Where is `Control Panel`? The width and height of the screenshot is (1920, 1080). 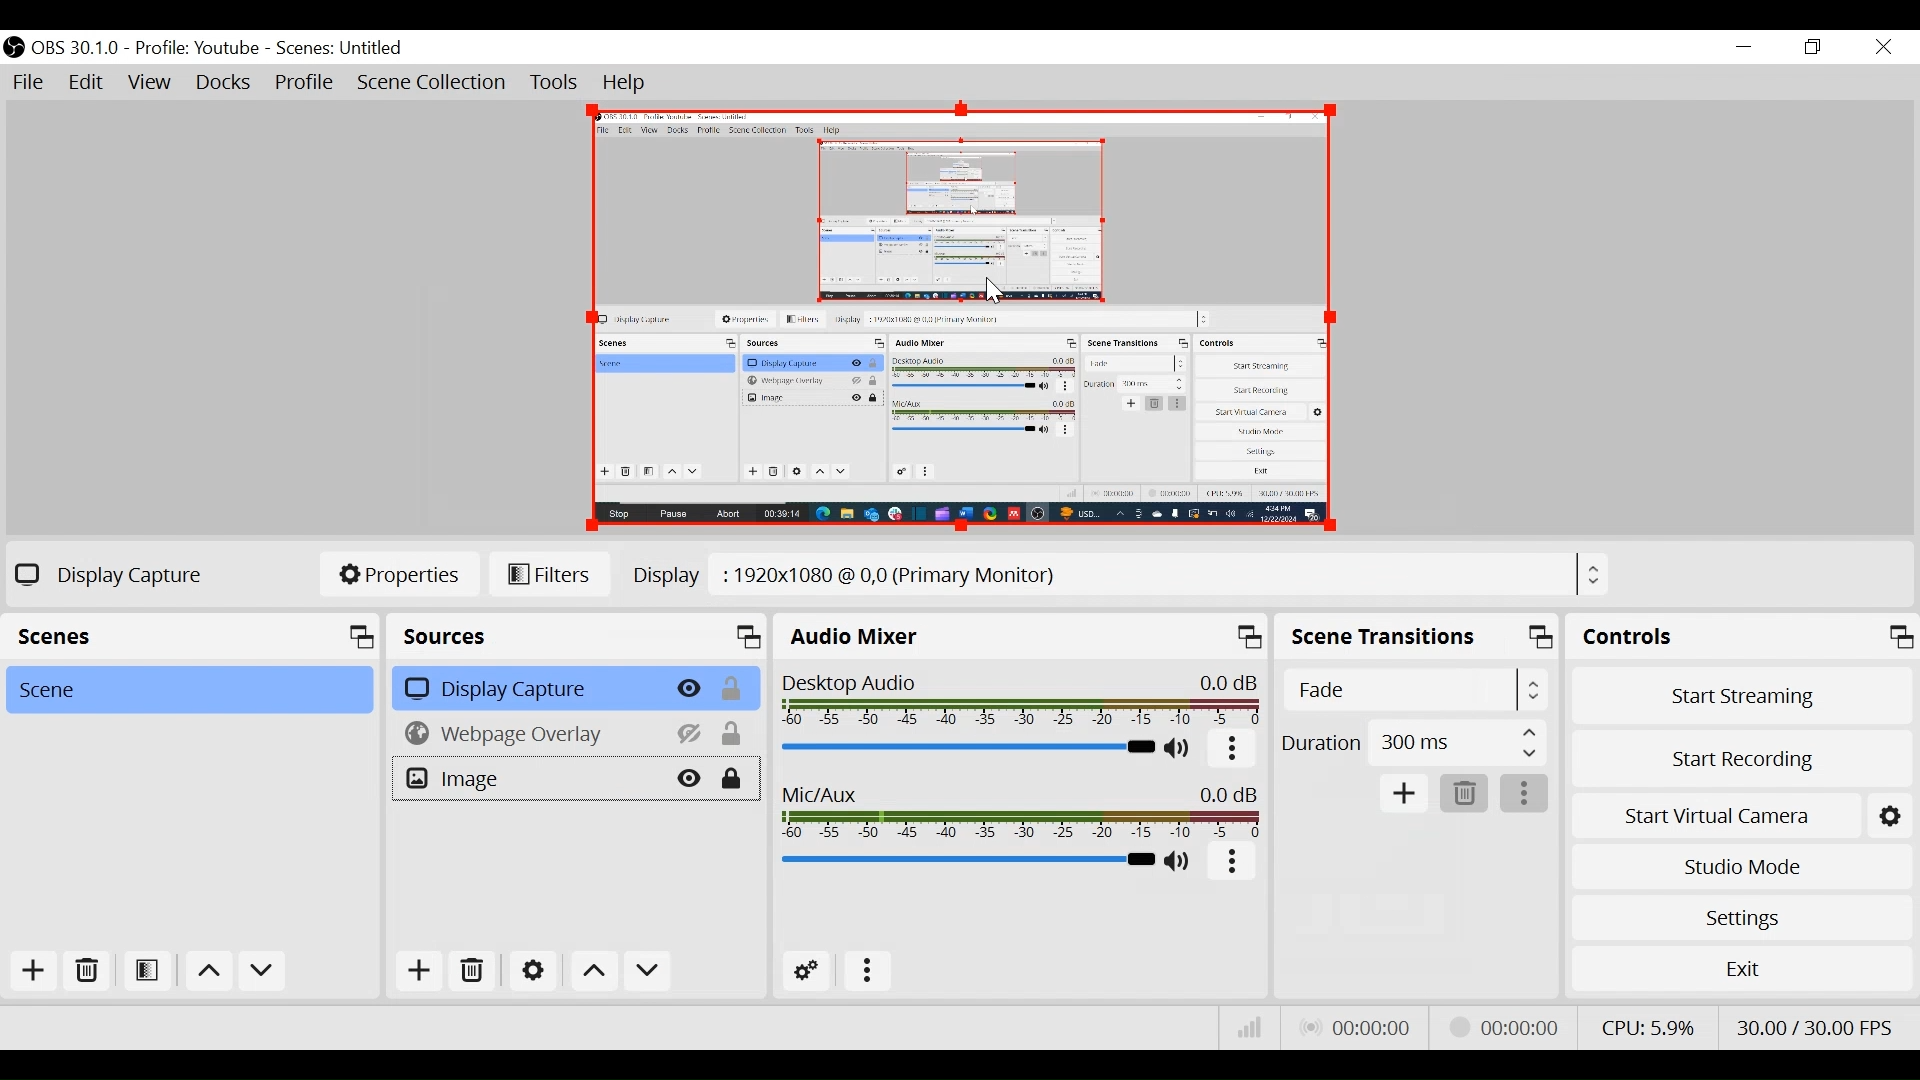 Control Panel is located at coordinates (1742, 636).